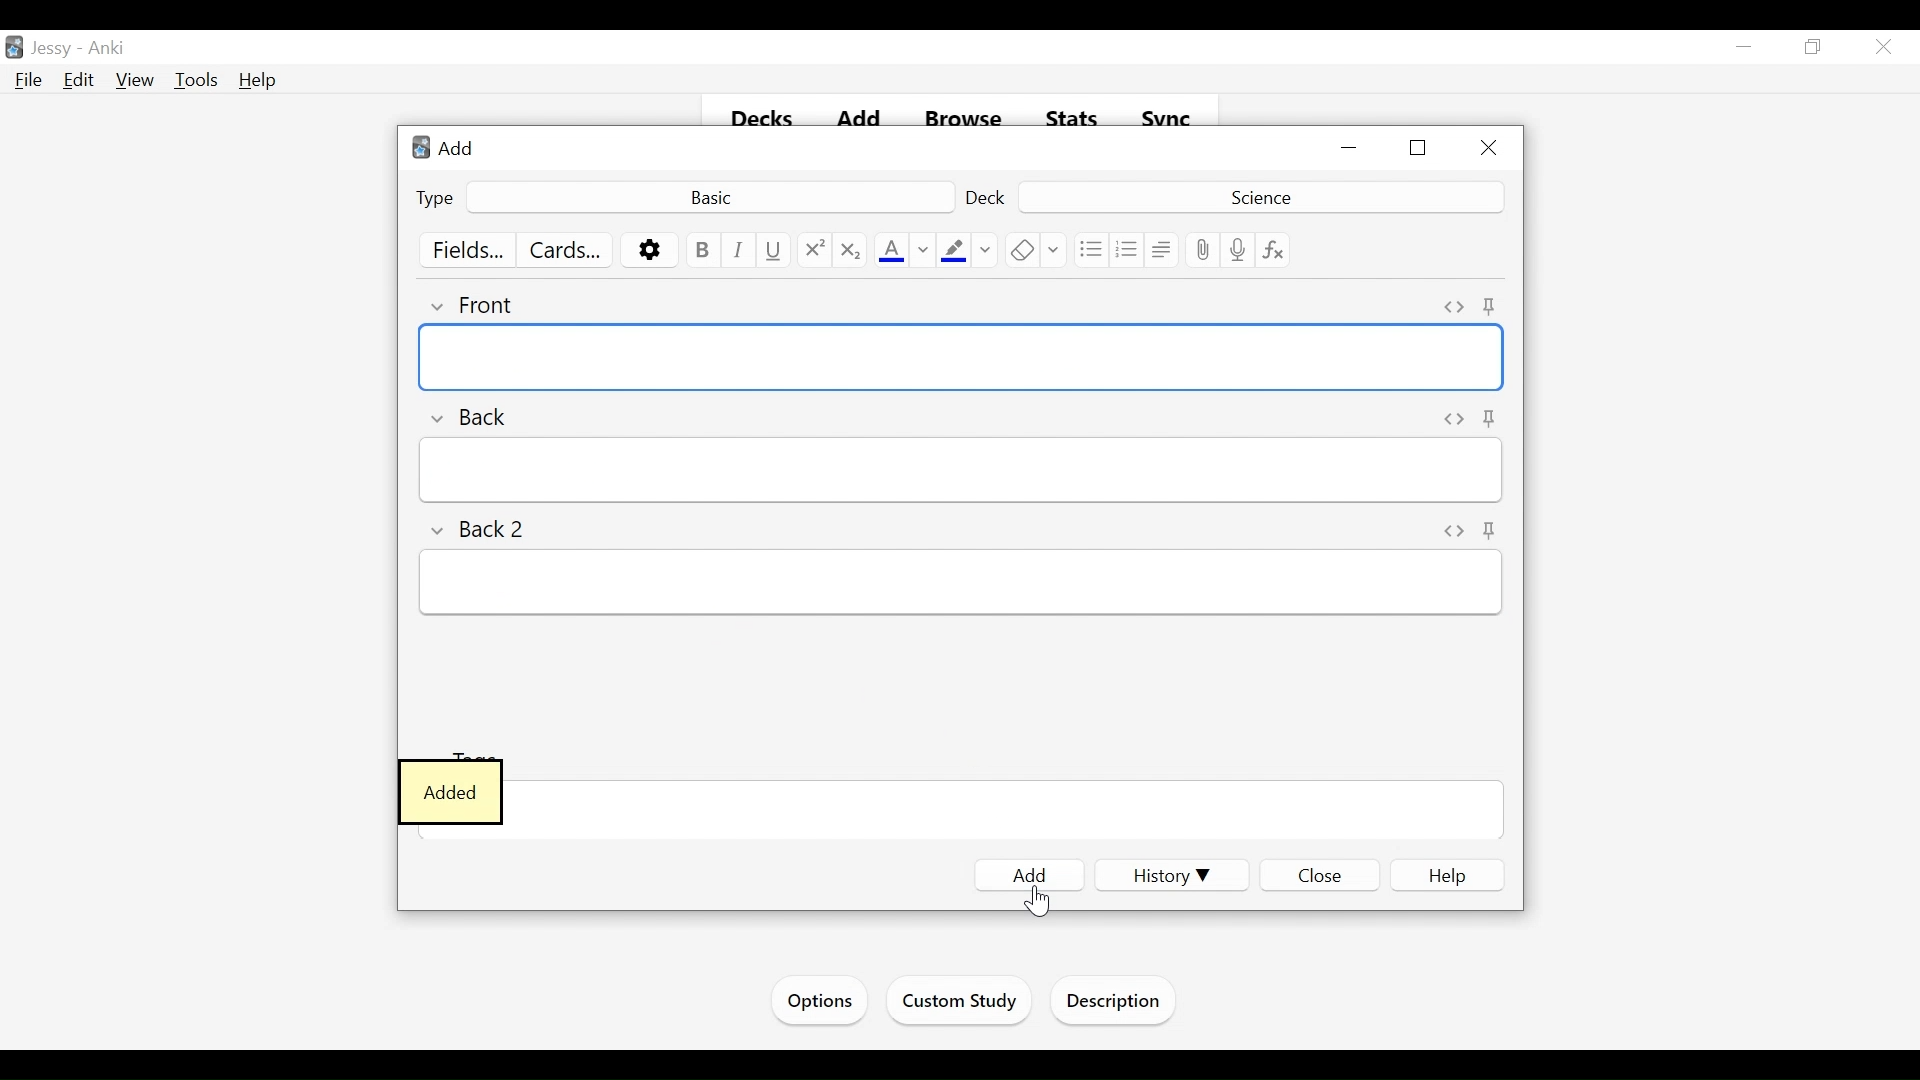 The height and width of the screenshot is (1080, 1920). I want to click on Minimize, so click(1351, 149).